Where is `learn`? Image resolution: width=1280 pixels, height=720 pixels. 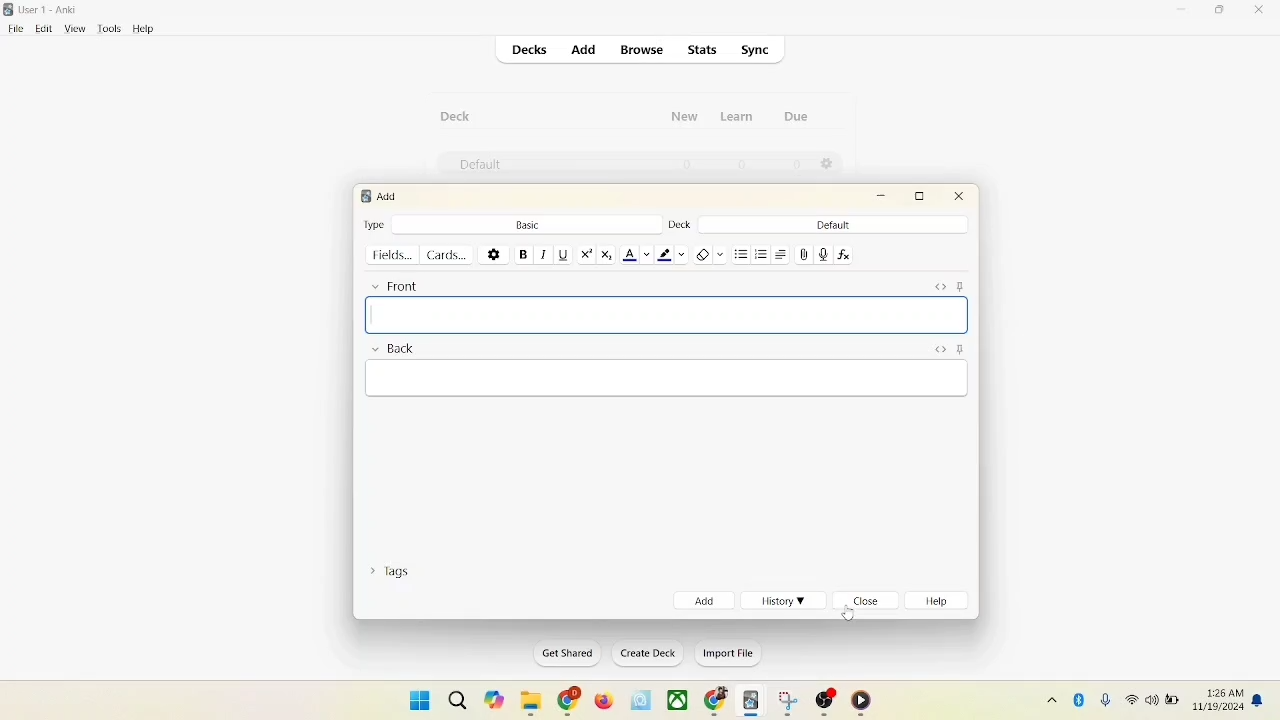
learn is located at coordinates (742, 117).